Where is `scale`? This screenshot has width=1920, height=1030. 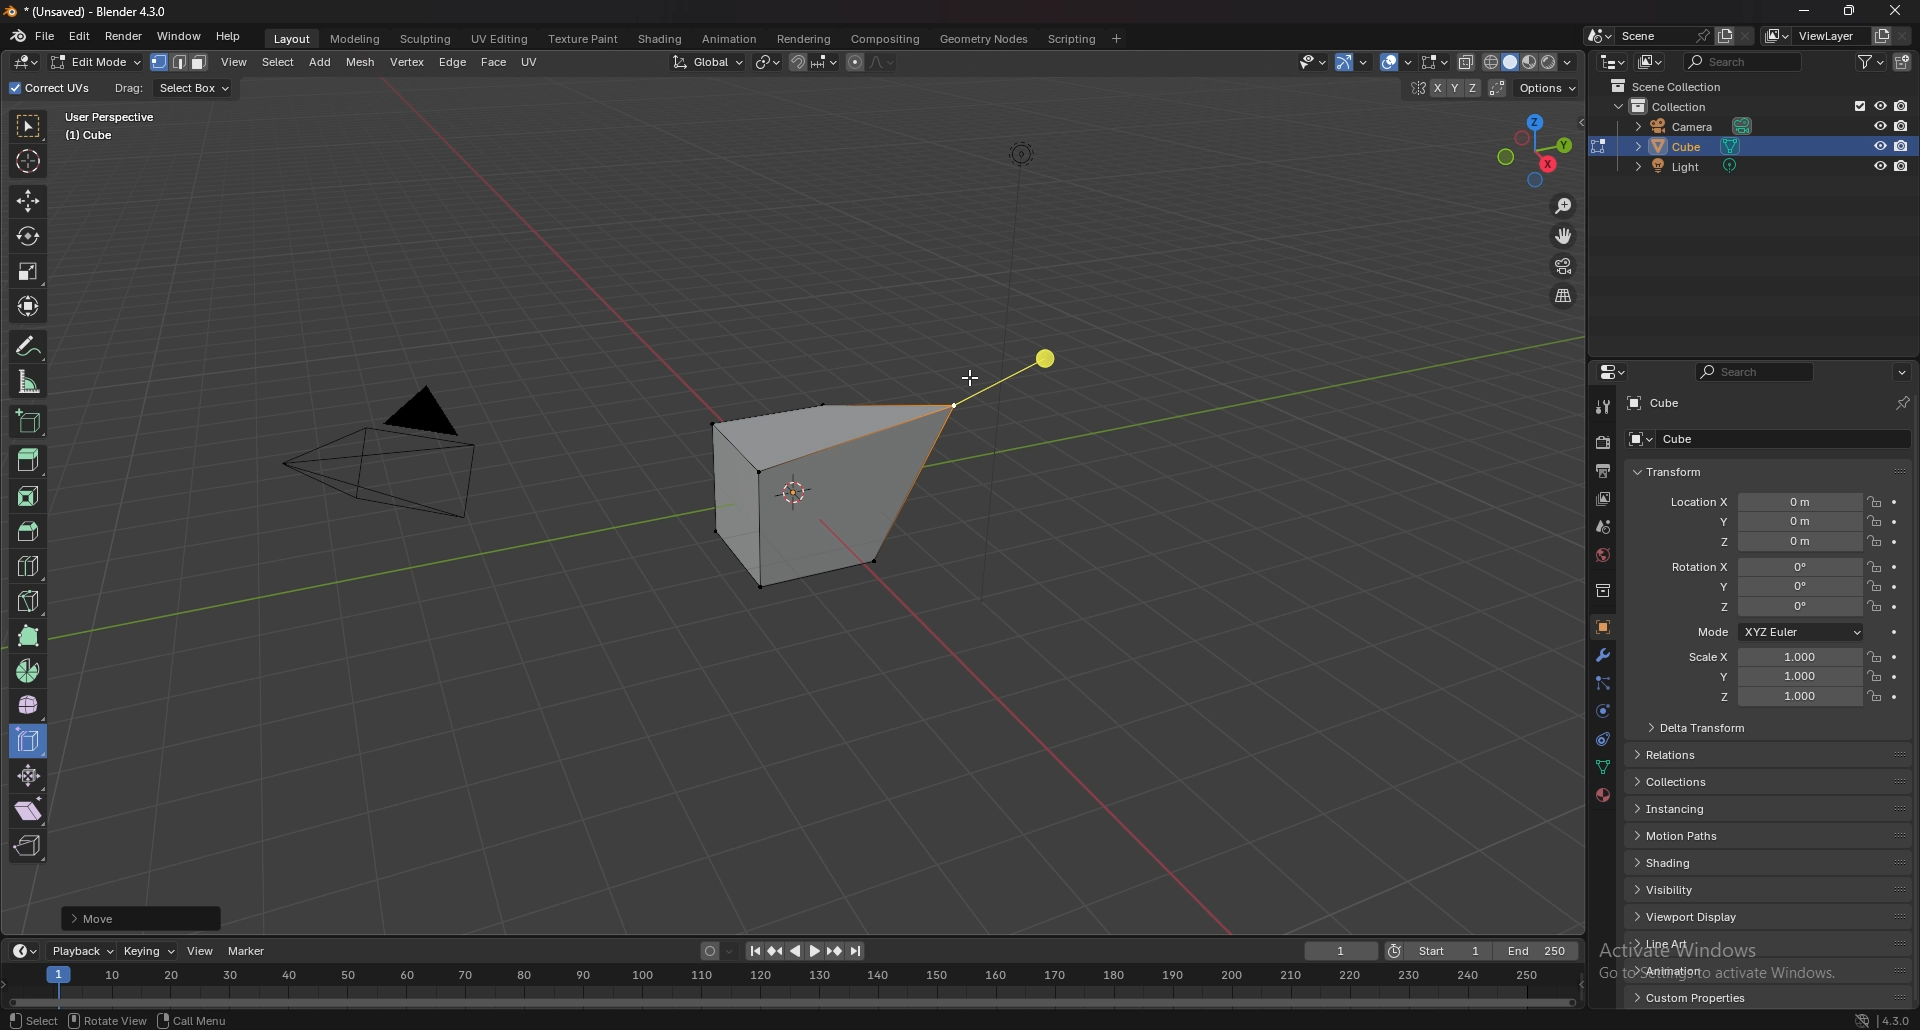
scale is located at coordinates (28, 272).